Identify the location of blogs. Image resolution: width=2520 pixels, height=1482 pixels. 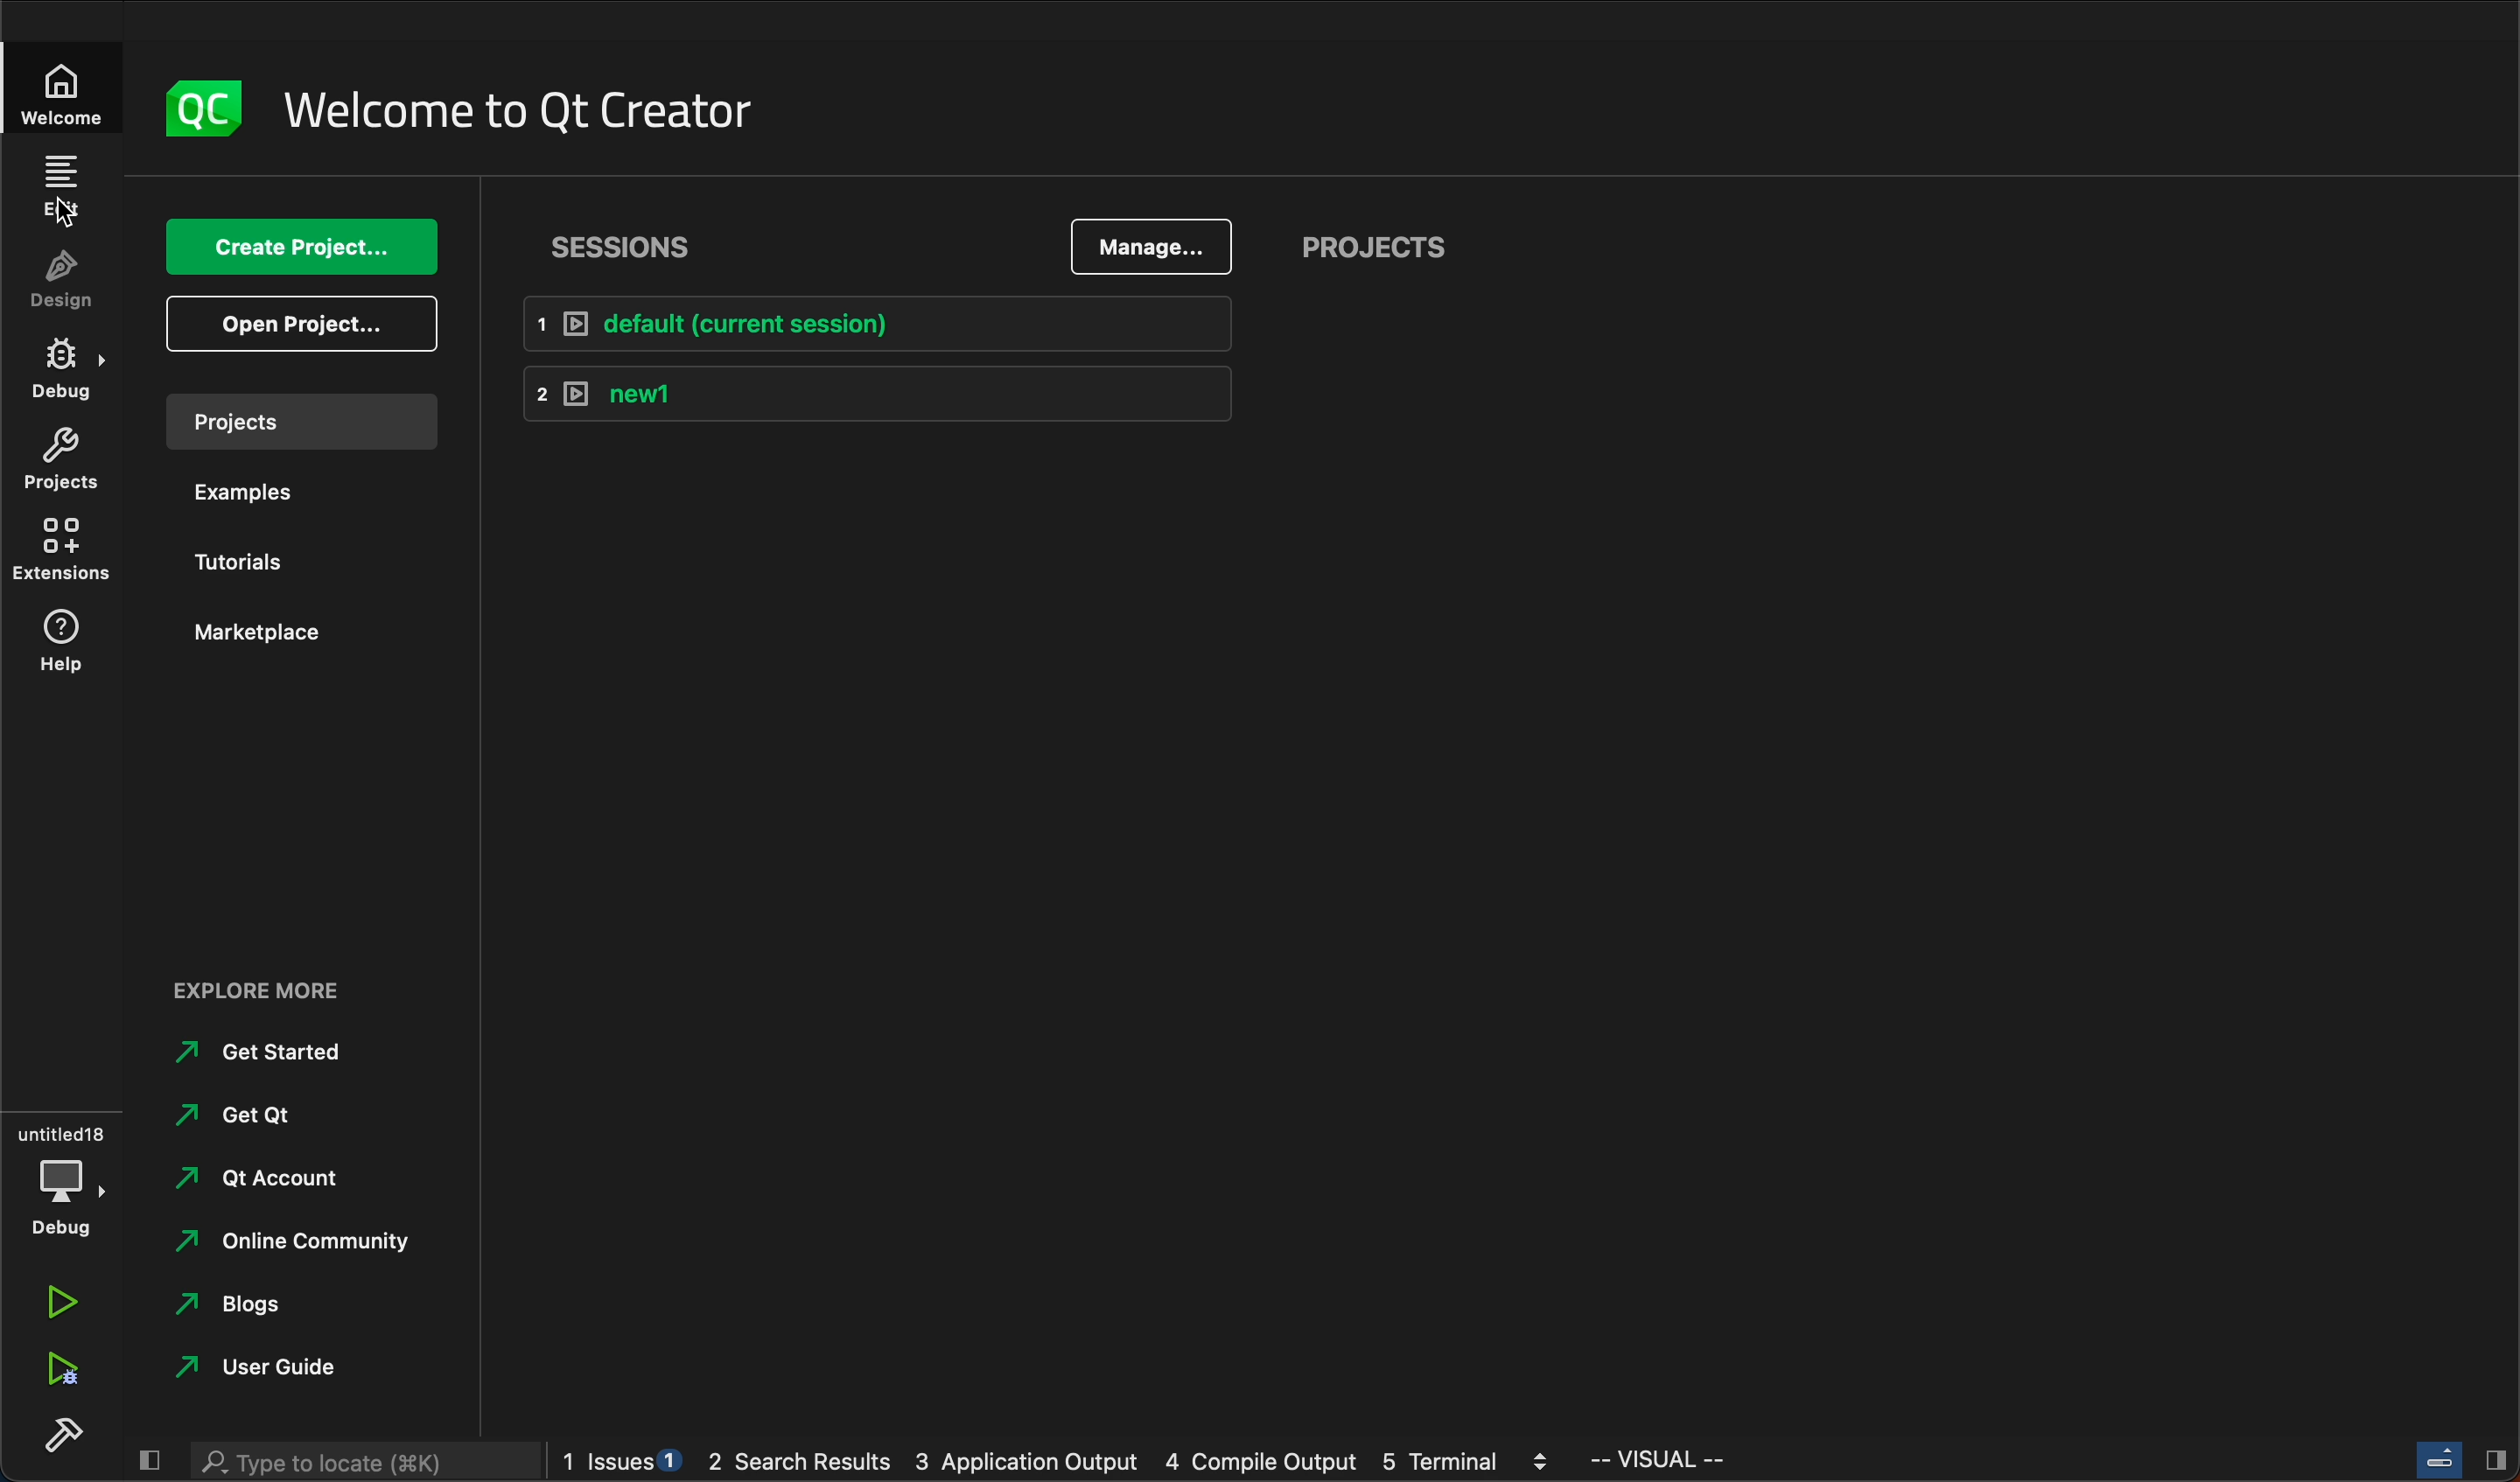
(235, 1299).